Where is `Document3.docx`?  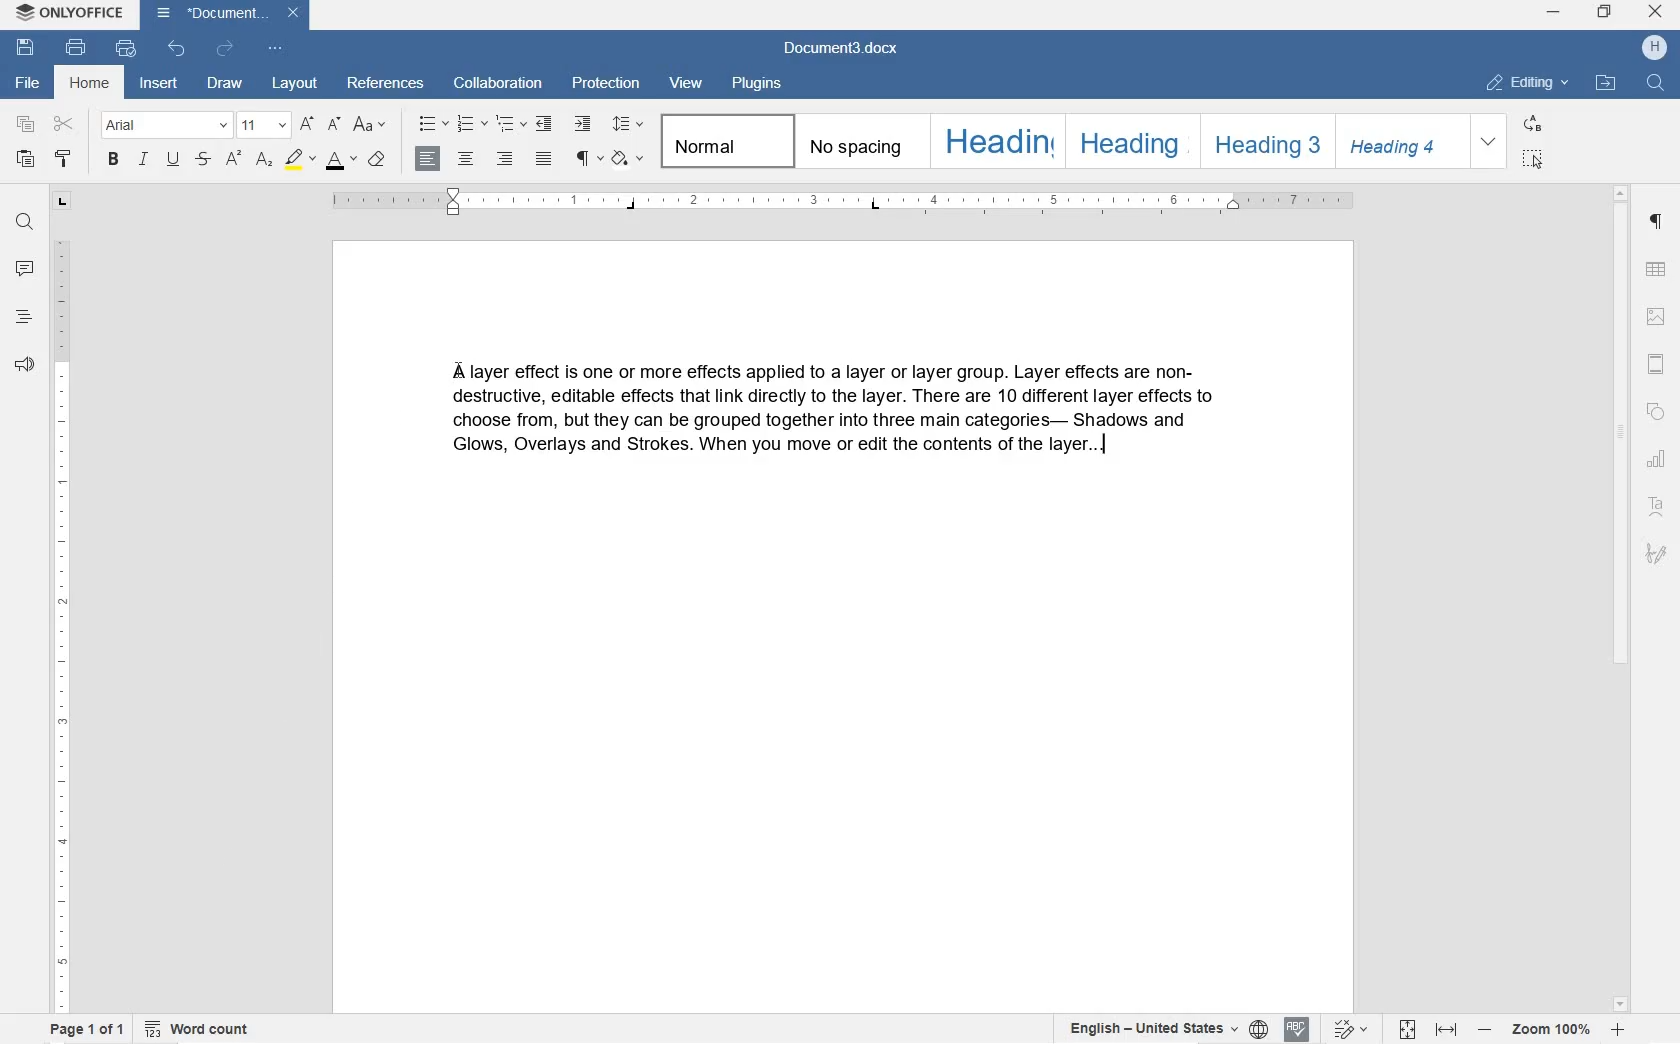 Document3.docx is located at coordinates (843, 48).